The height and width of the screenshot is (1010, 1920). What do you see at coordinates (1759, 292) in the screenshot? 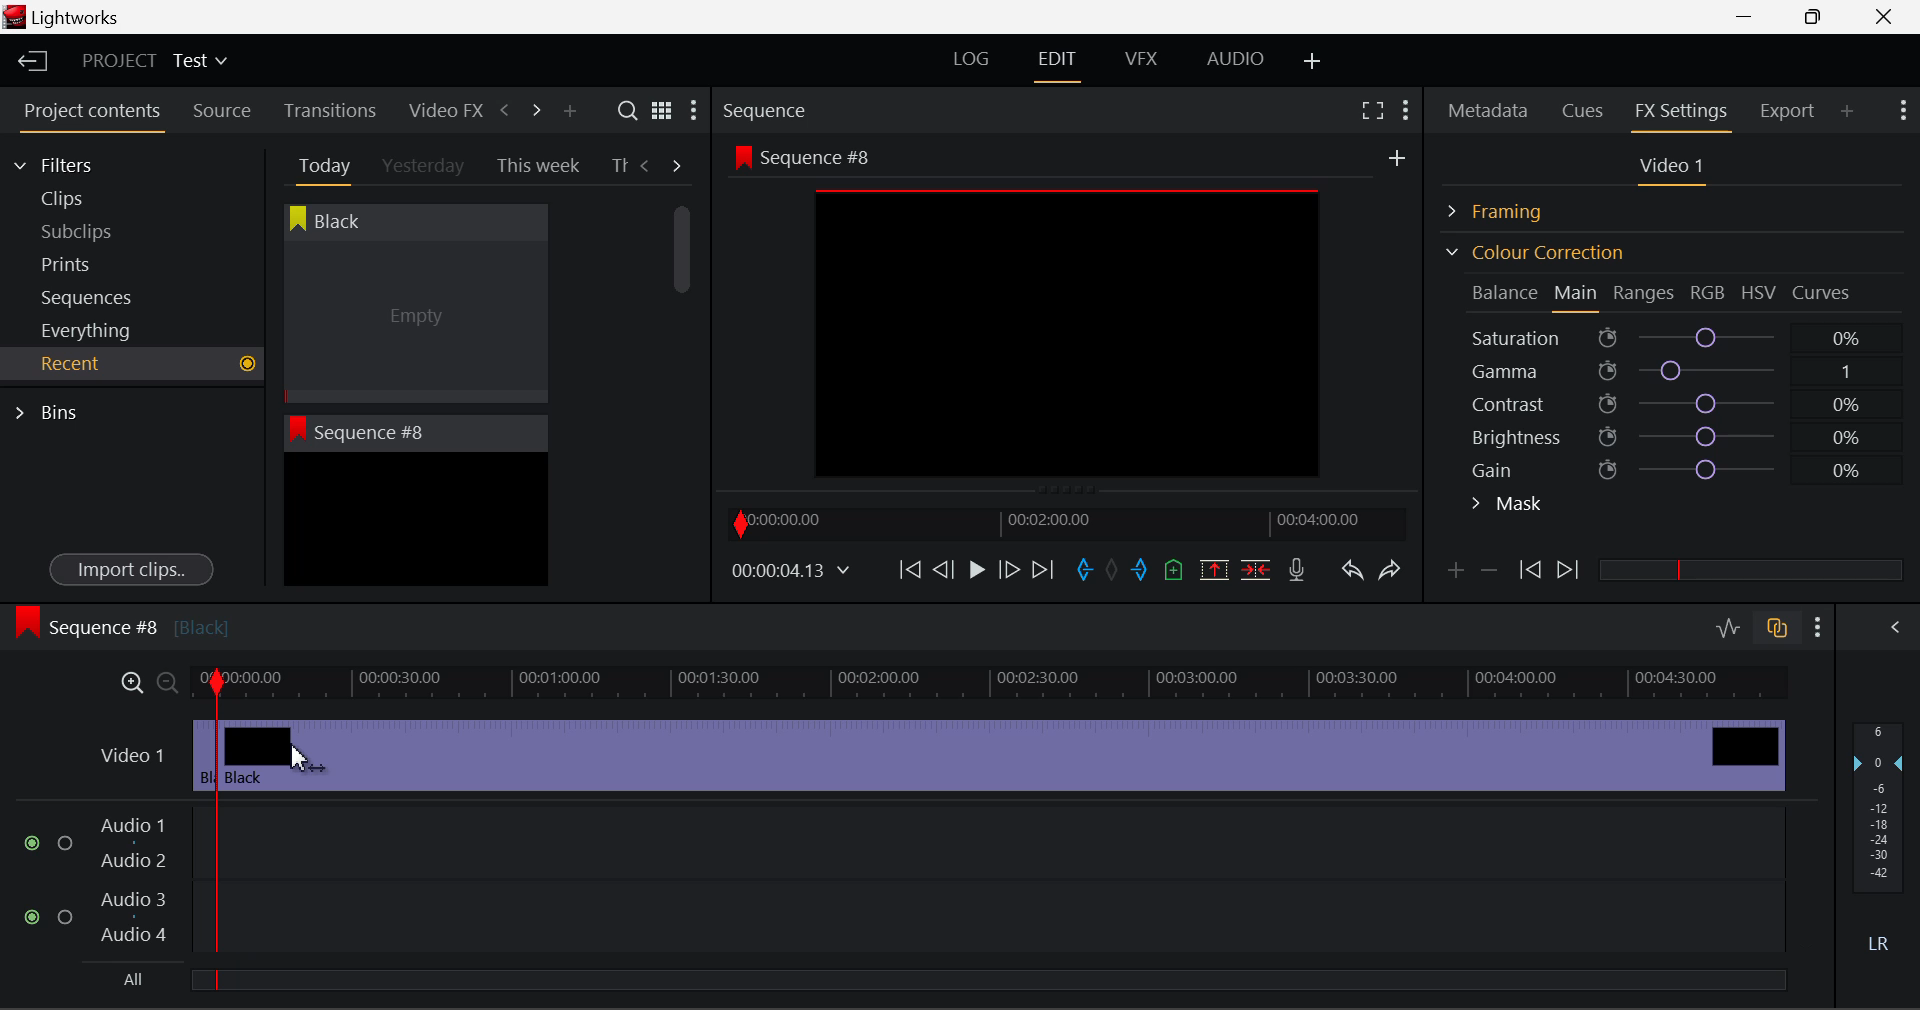
I see `HSV` at bounding box center [1759, 292].